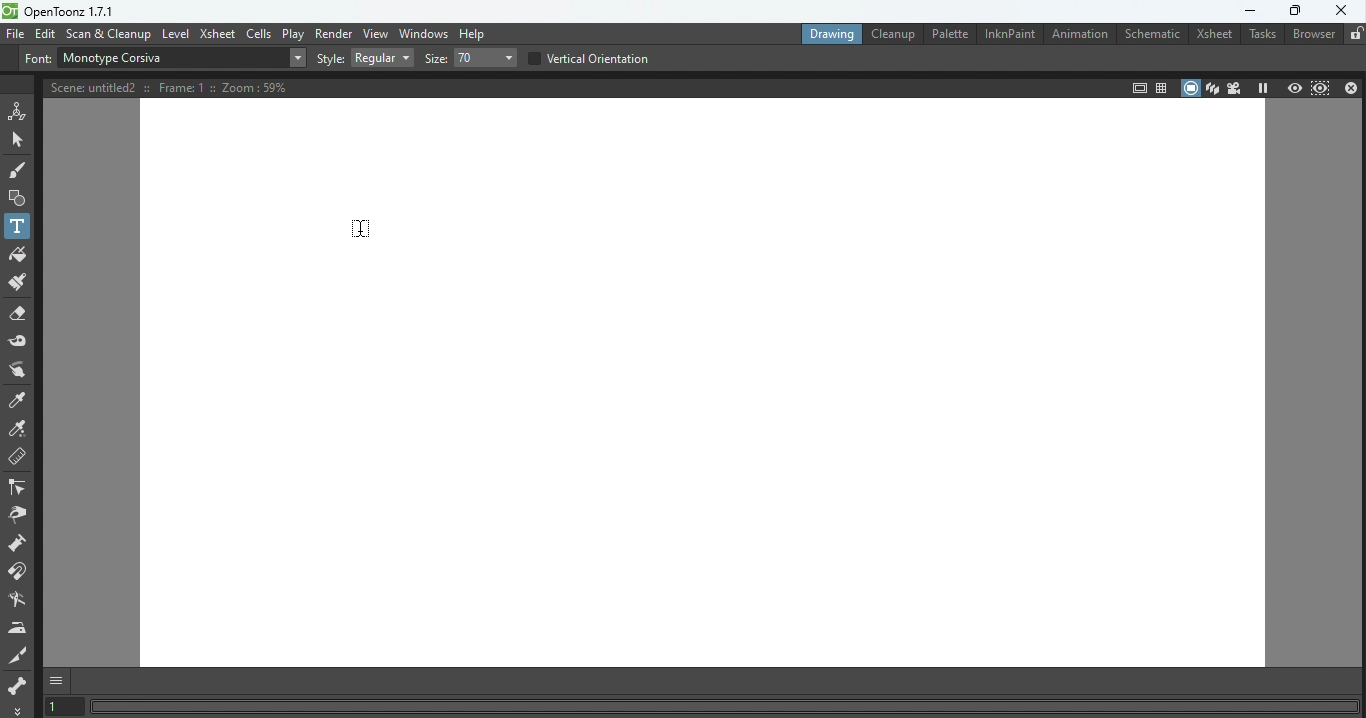 Image resolution: width=1366 pixels, height=718 pixels. Describe the element at coordinates (167, 87) in the screenshot. I see `Scene details` at that location.